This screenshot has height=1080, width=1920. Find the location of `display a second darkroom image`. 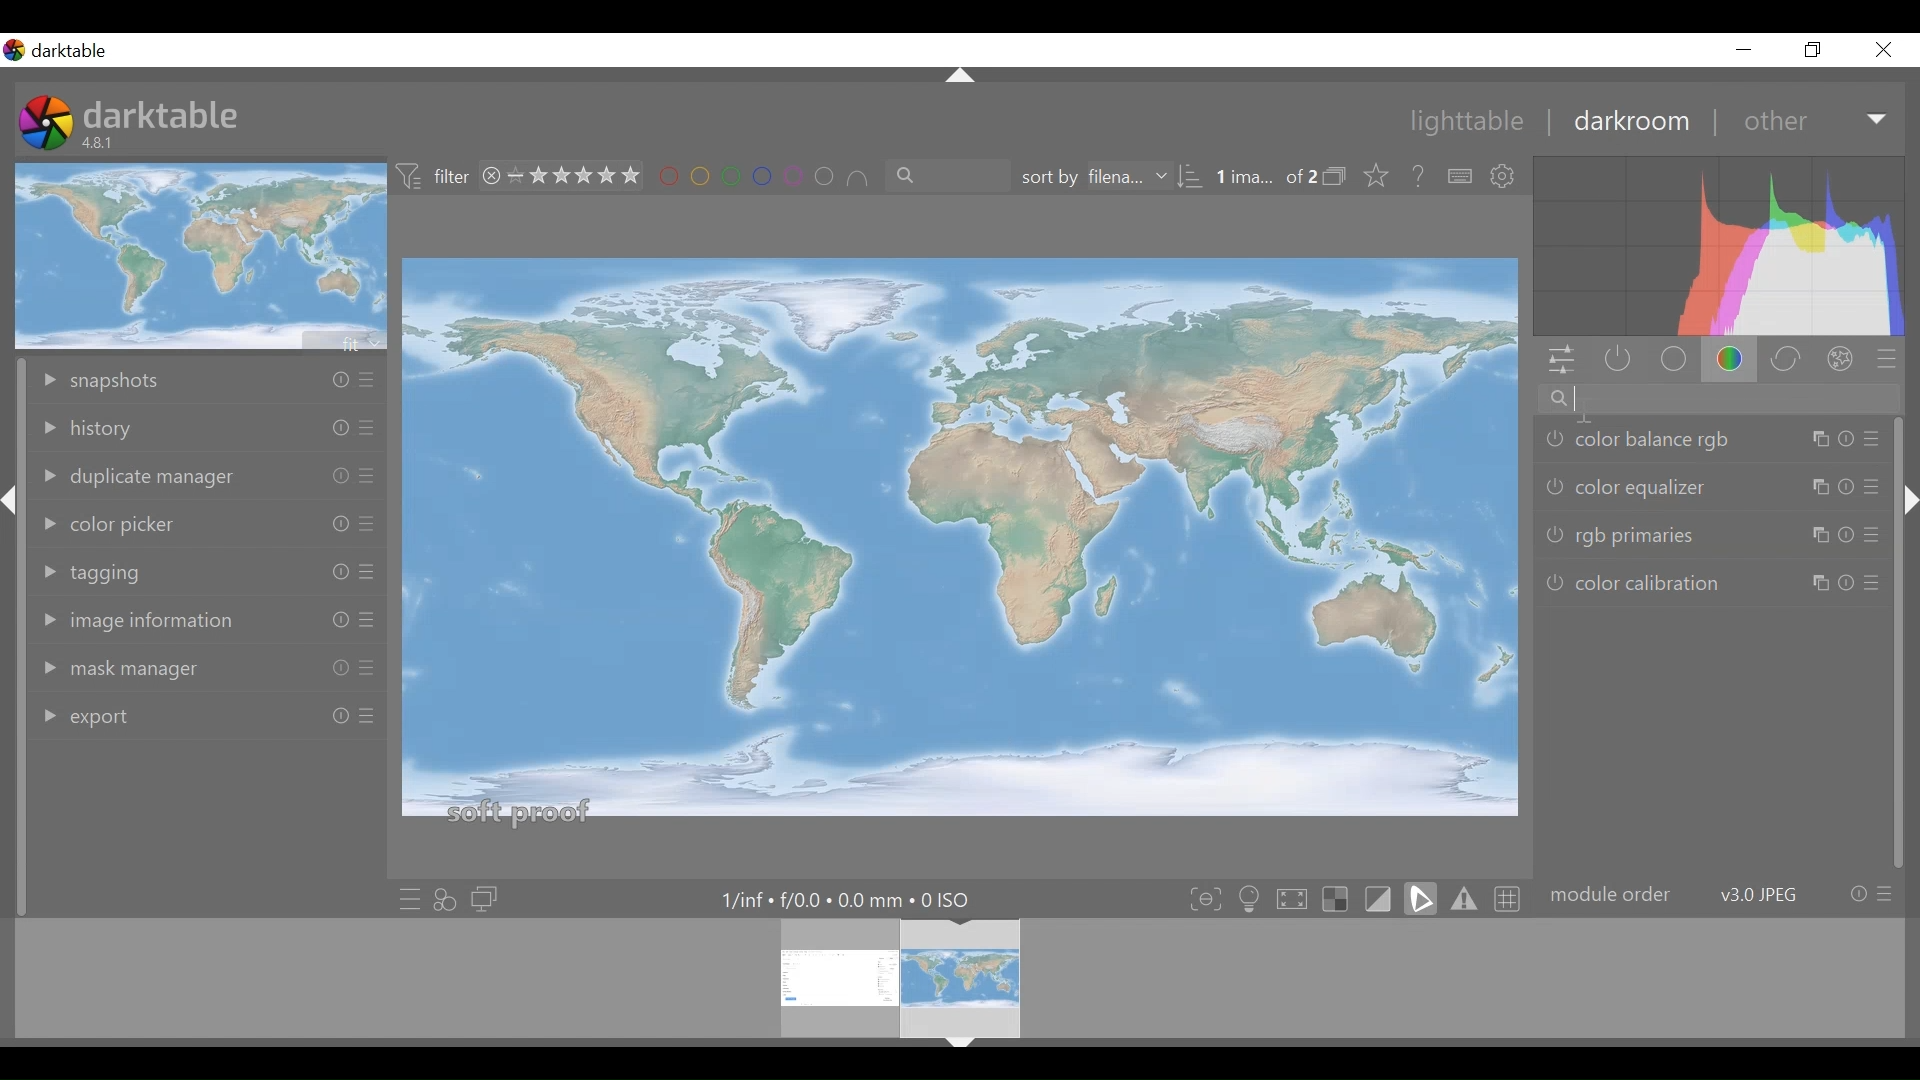

display a second darkroom image is located at coordinates (488, 900).